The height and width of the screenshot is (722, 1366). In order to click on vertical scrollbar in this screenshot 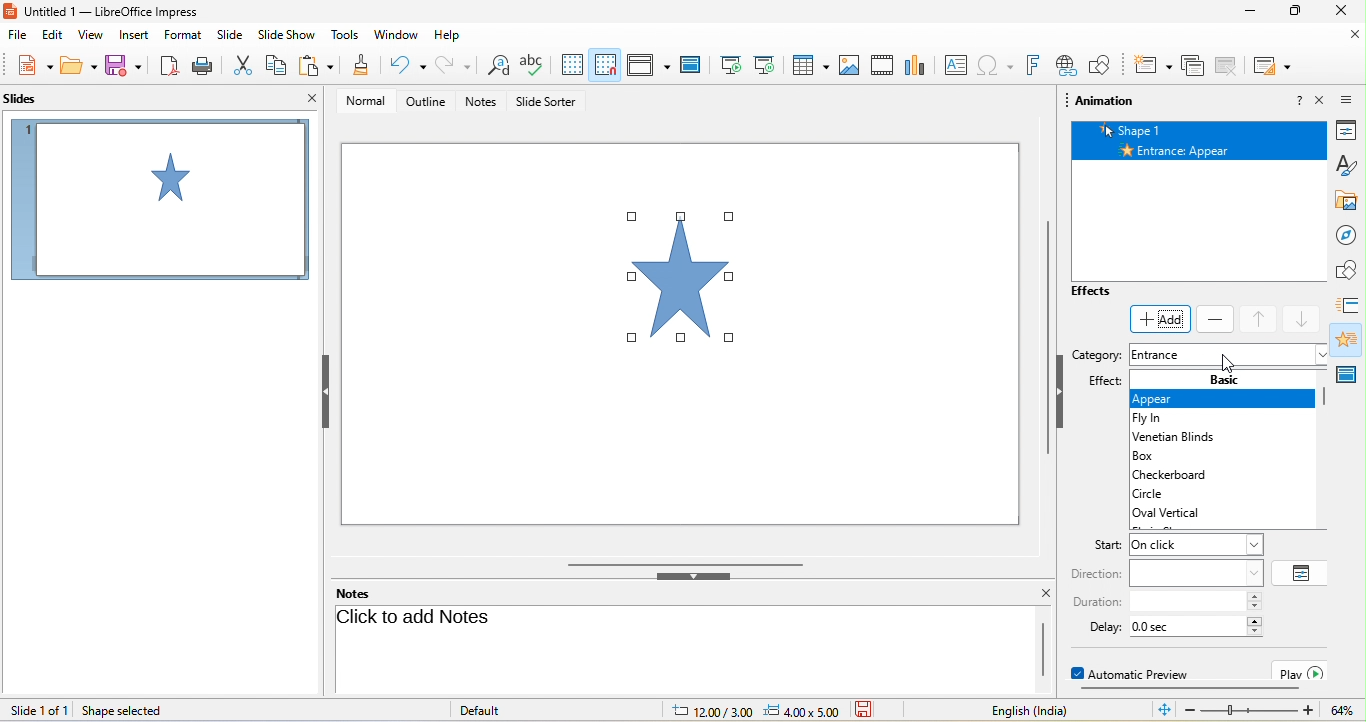, I will do `click(1042, 331)`.